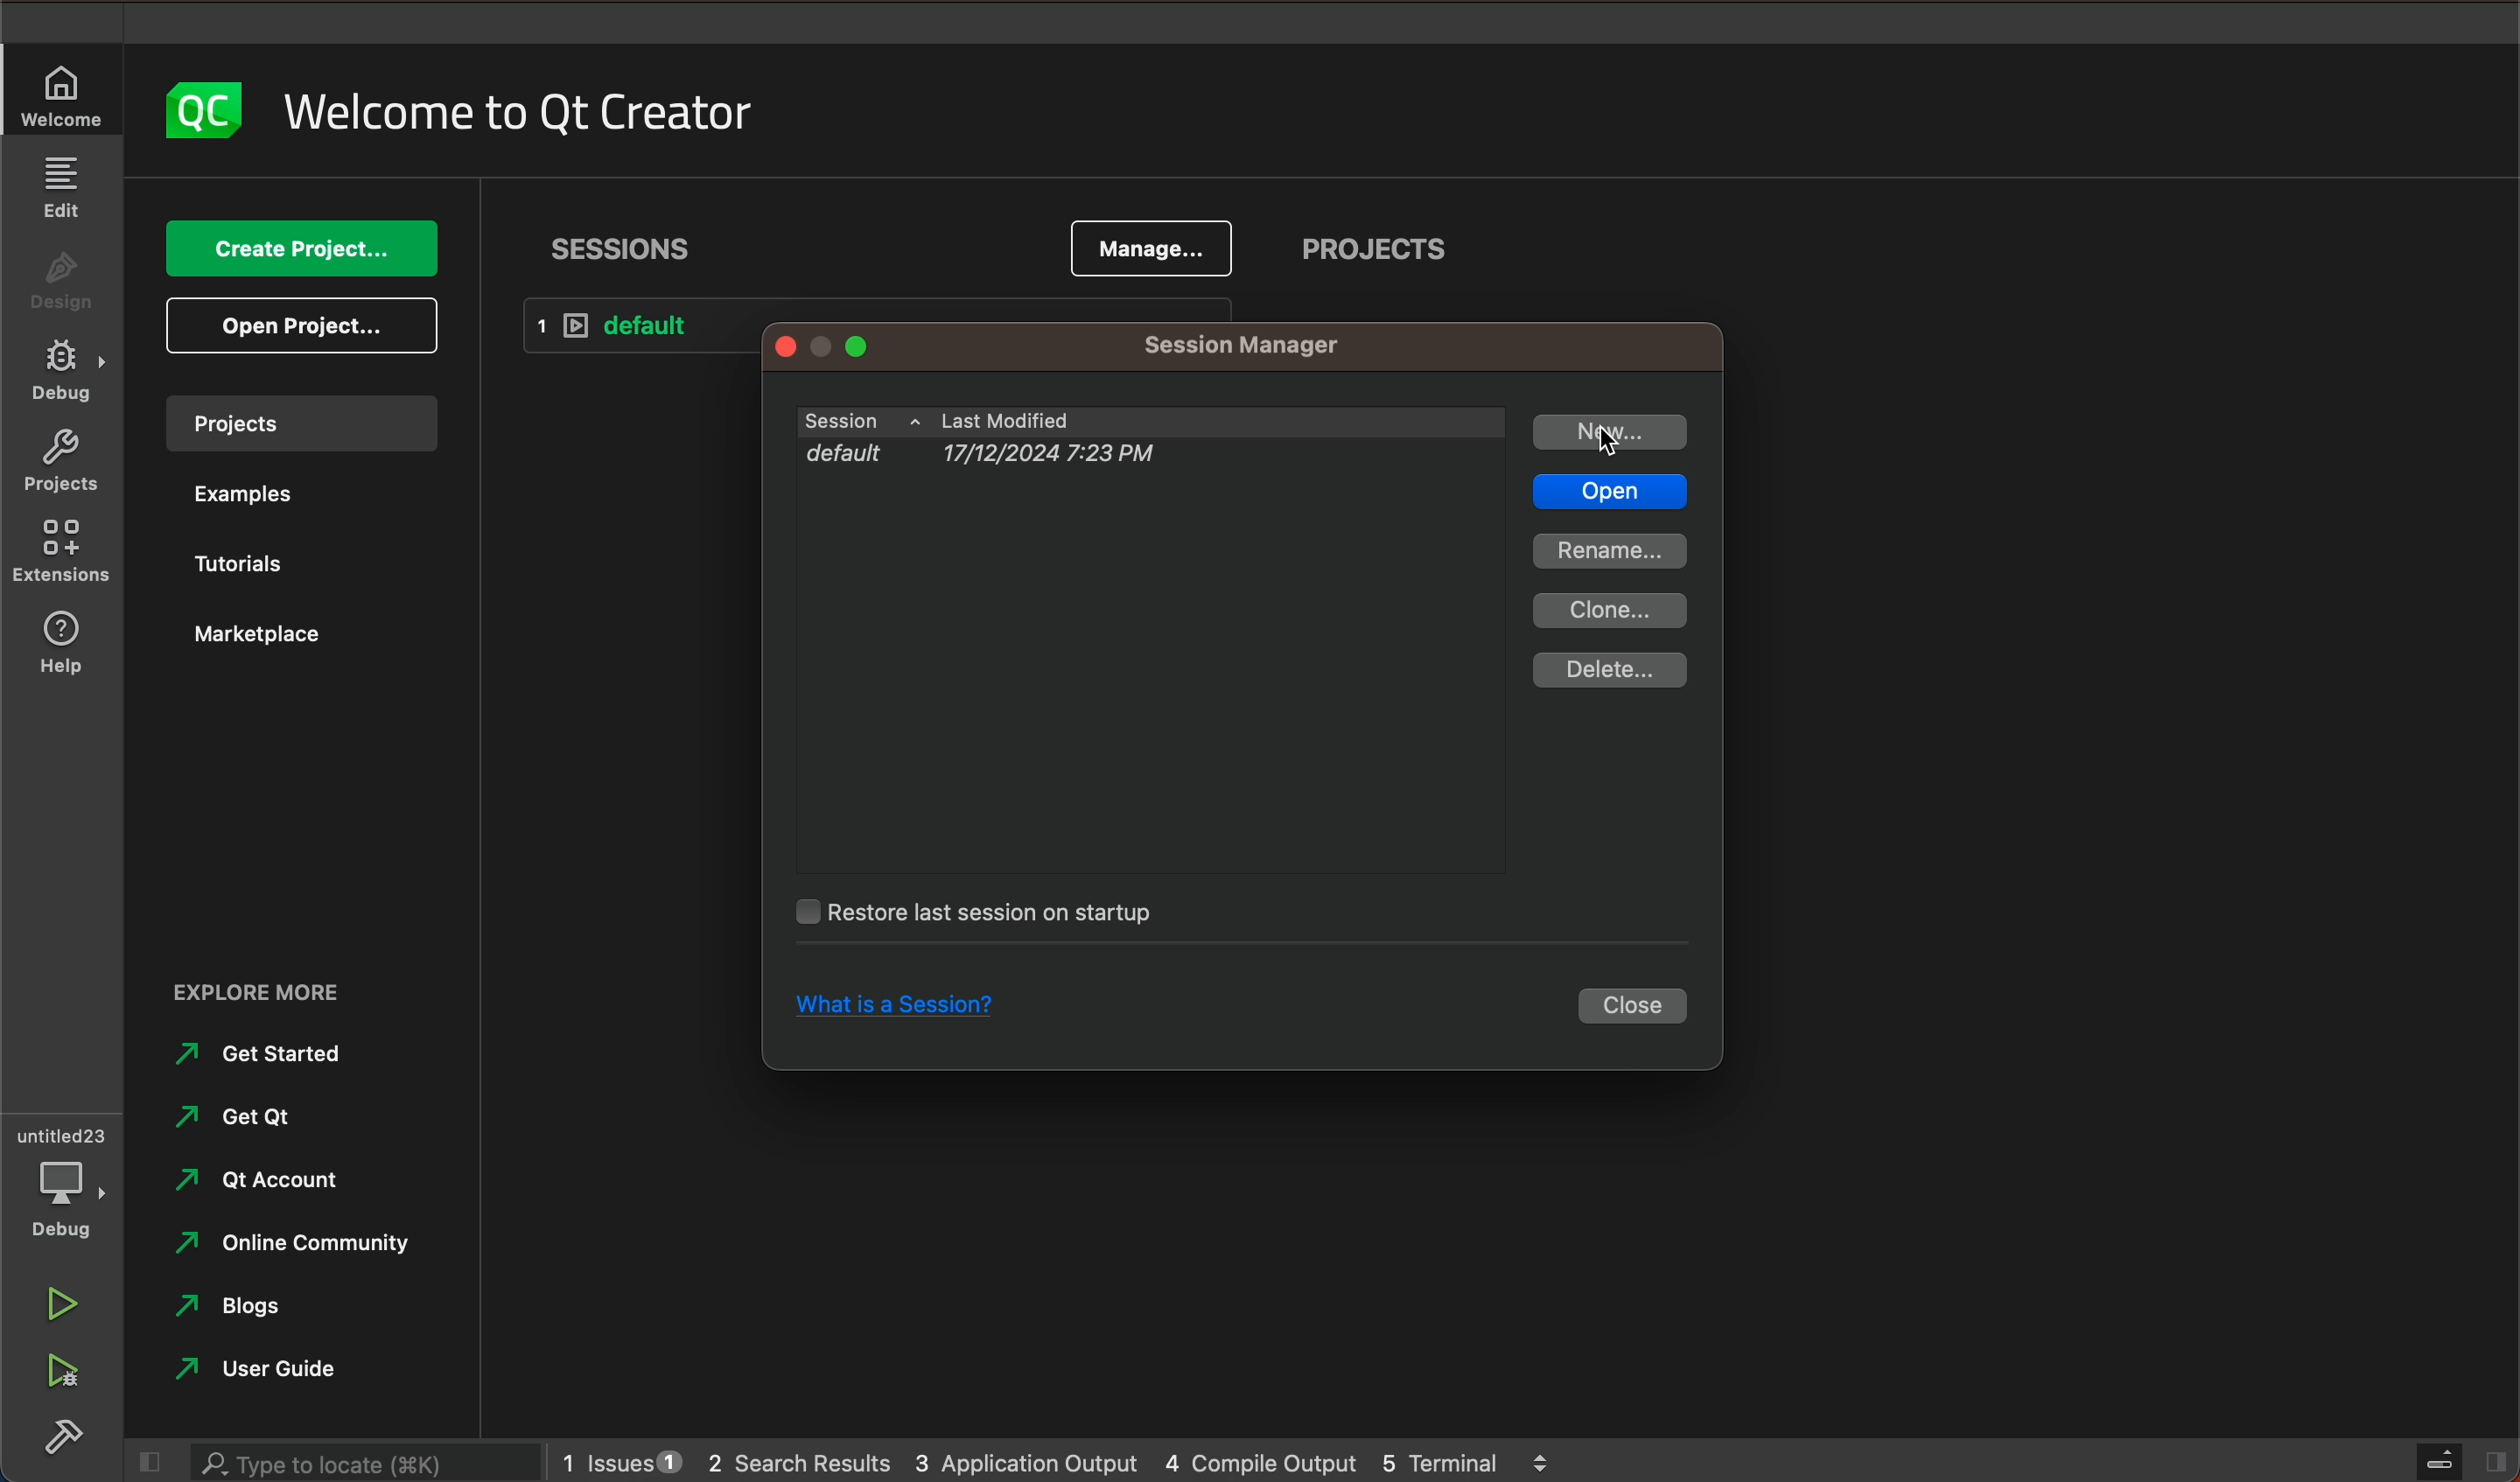 This screenshot has height=1482, width=2520. What do you see at coordinates (358, 1461) in the screenshot?
I see `searchbar` at bounding box center [358, 1461].